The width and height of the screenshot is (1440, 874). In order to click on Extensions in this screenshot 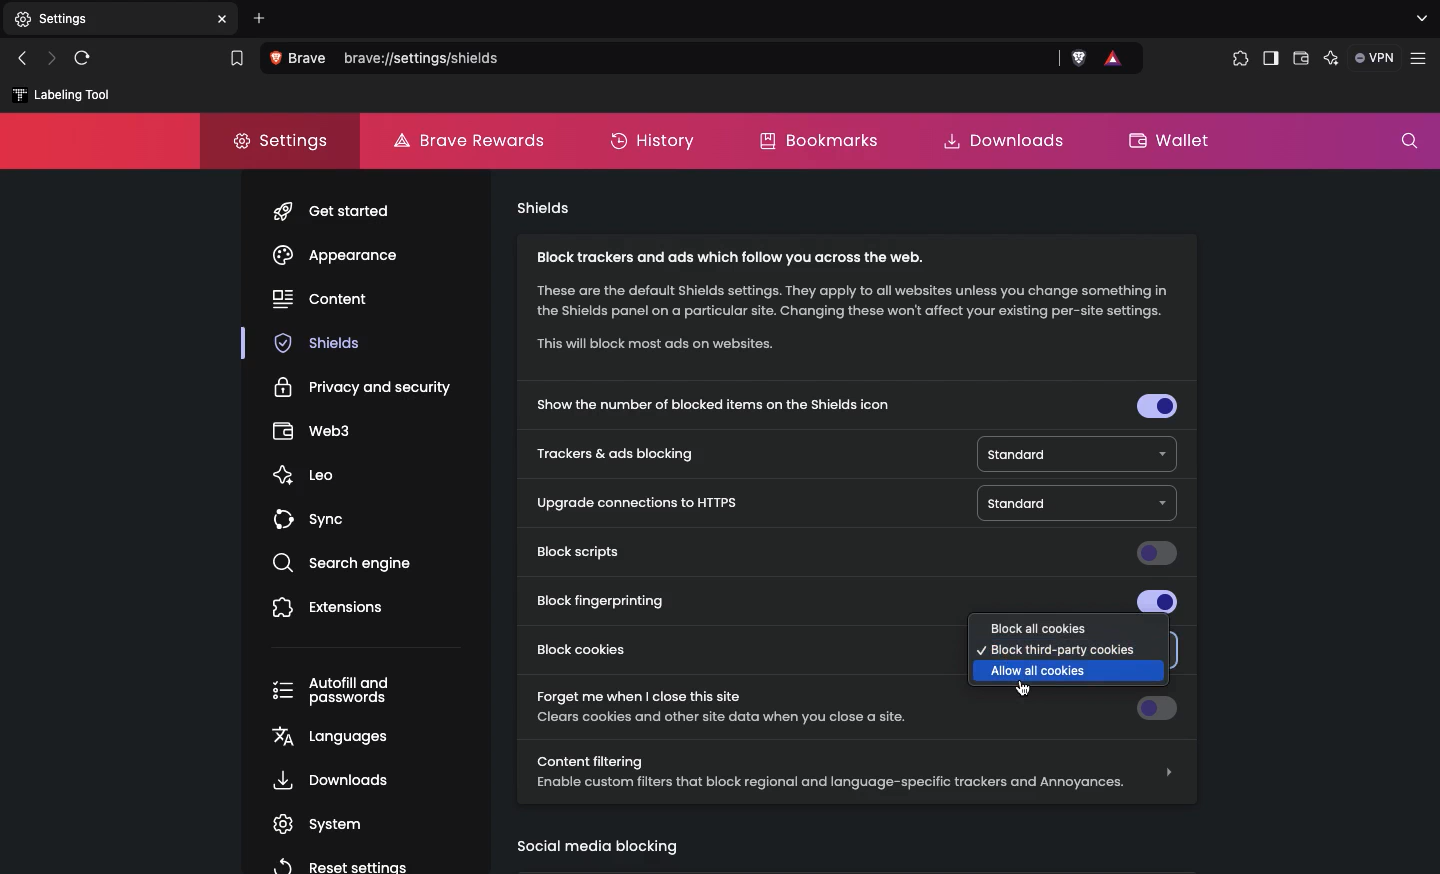, I will do `click(333, 611)`.